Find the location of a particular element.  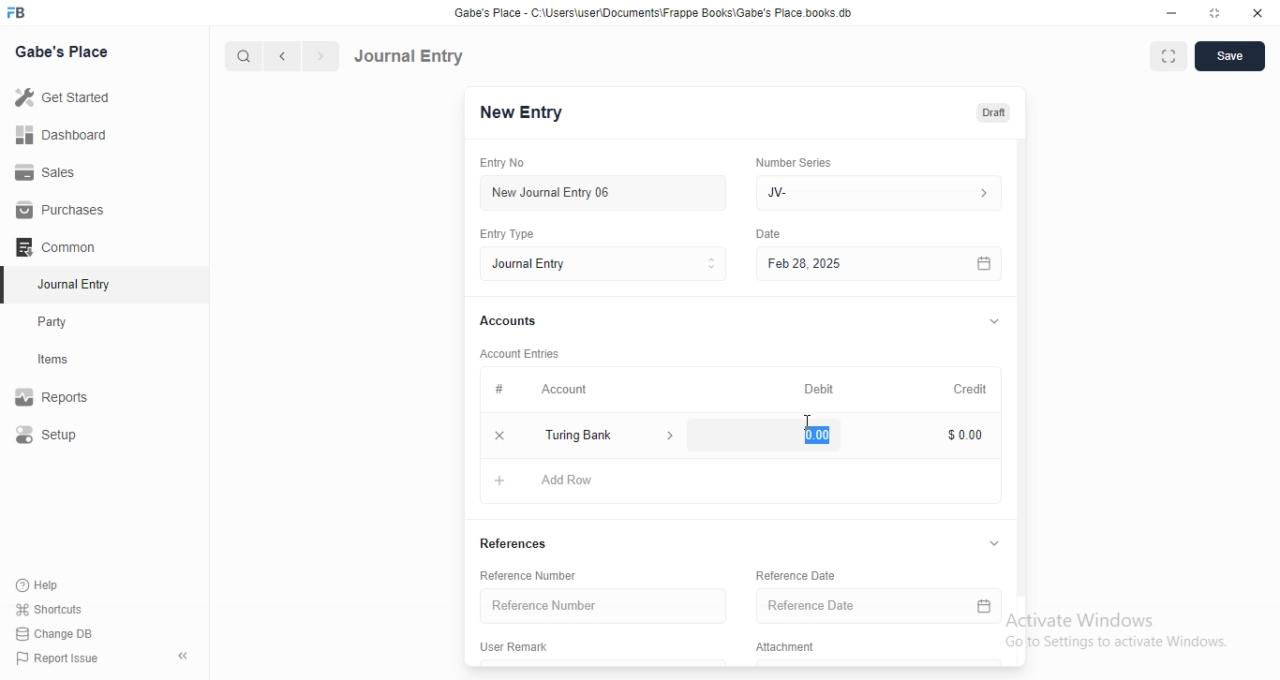

Feb 28, 2025 is located at coordinates (860, 263).